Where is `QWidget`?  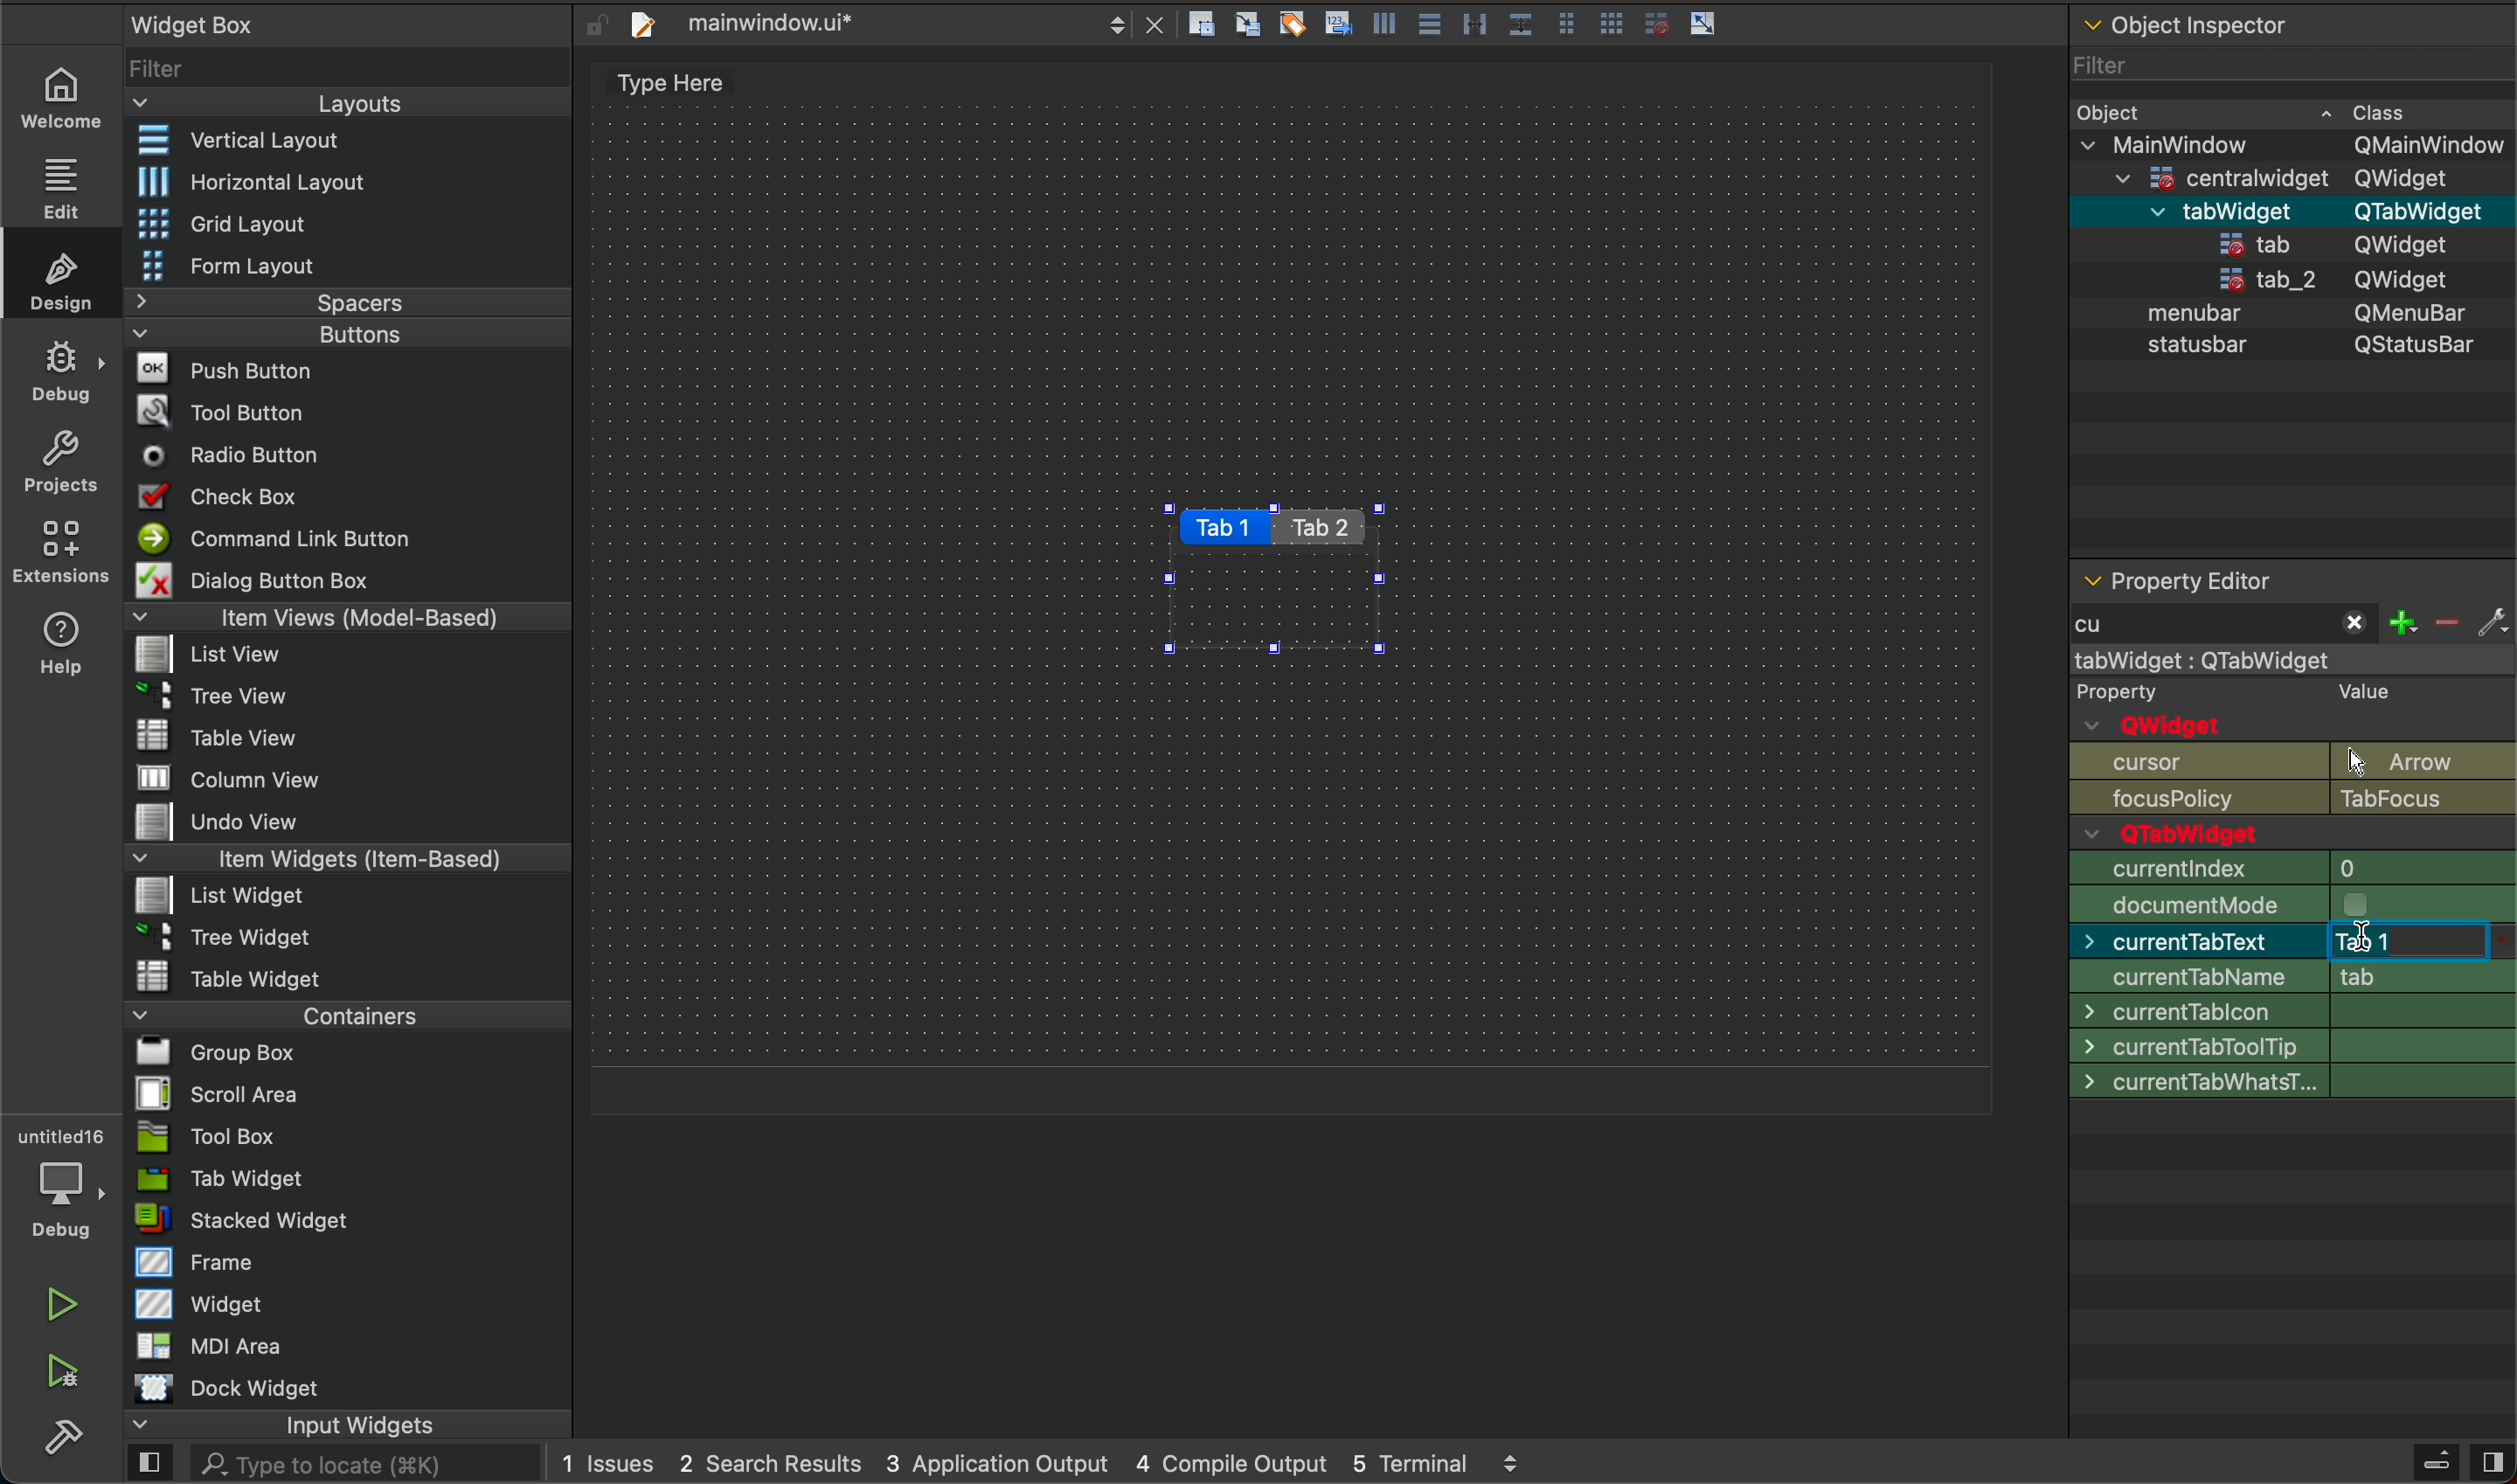 QWidget is located at coordinates (2405, 277).